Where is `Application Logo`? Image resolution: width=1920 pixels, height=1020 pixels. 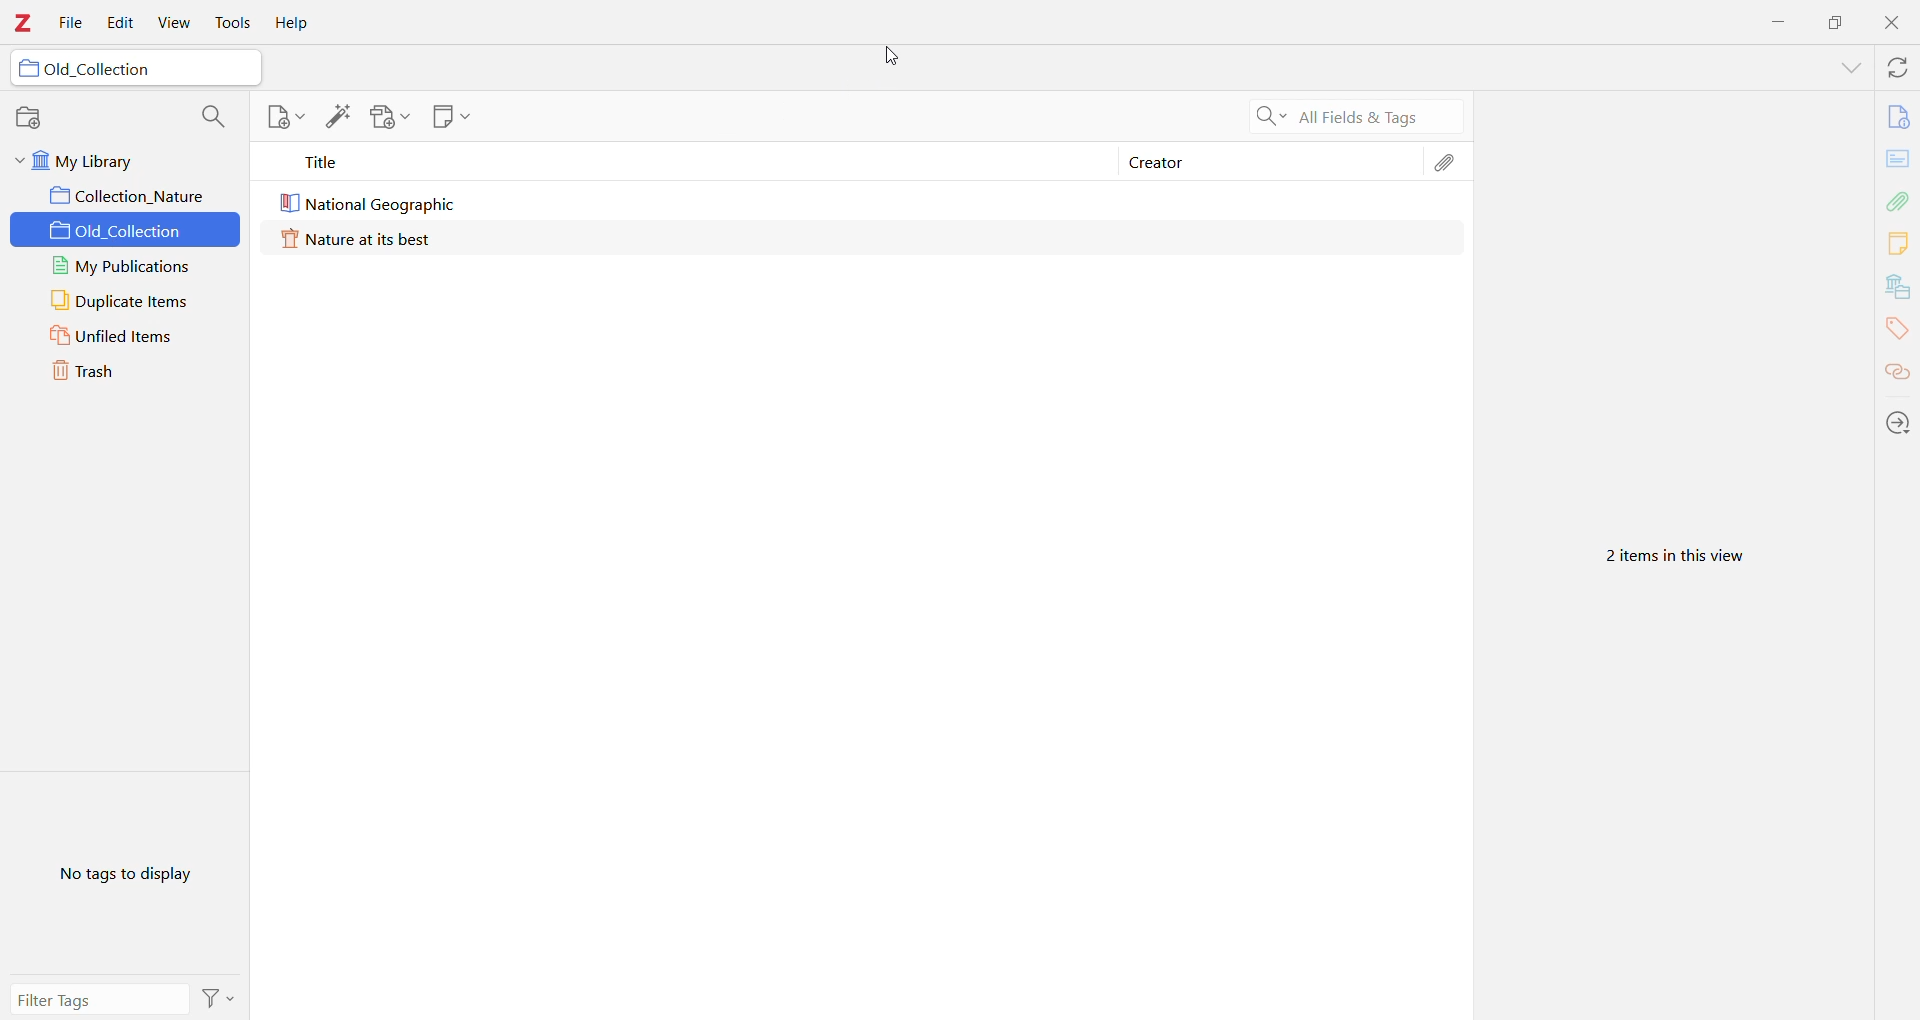 Application Logo is located at coordinates (24, 24).